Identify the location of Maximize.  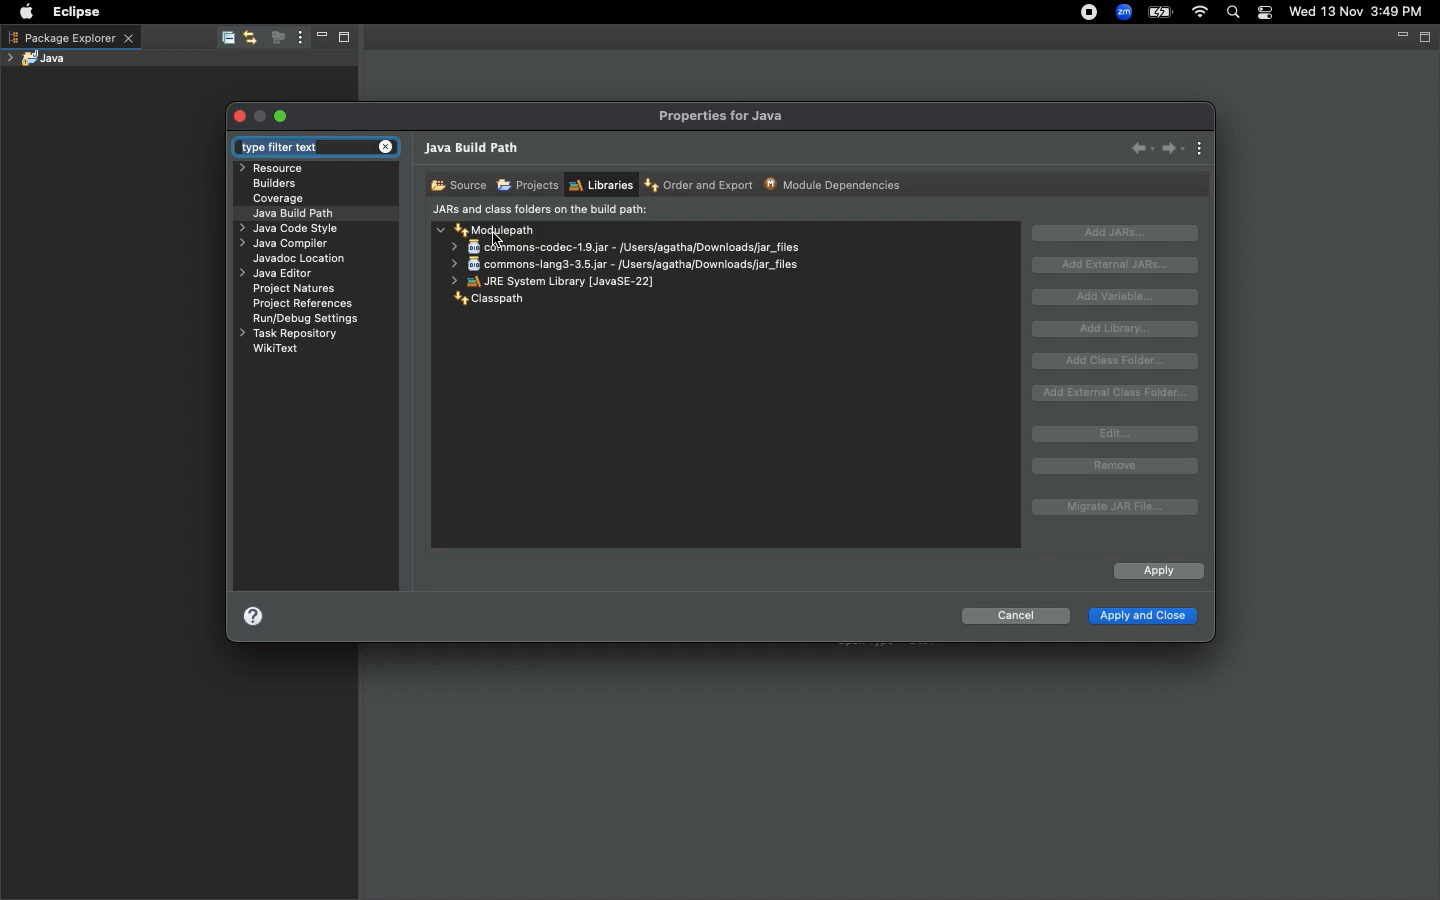
(1427, 38).